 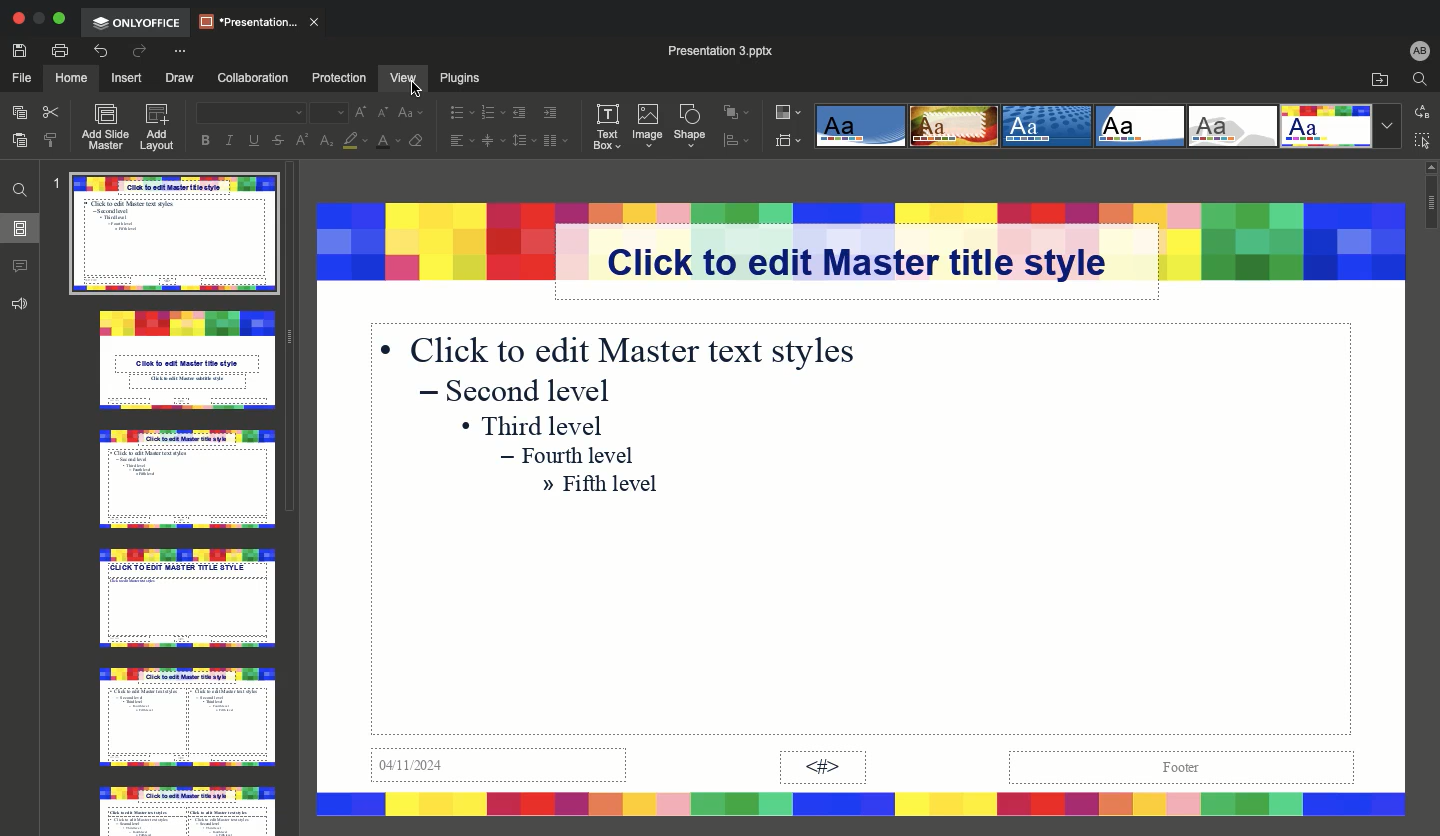 What do you see at coordinates (379, 113) in the screenshot?
I see `Decrease font size` at bounding box center [379, 113].